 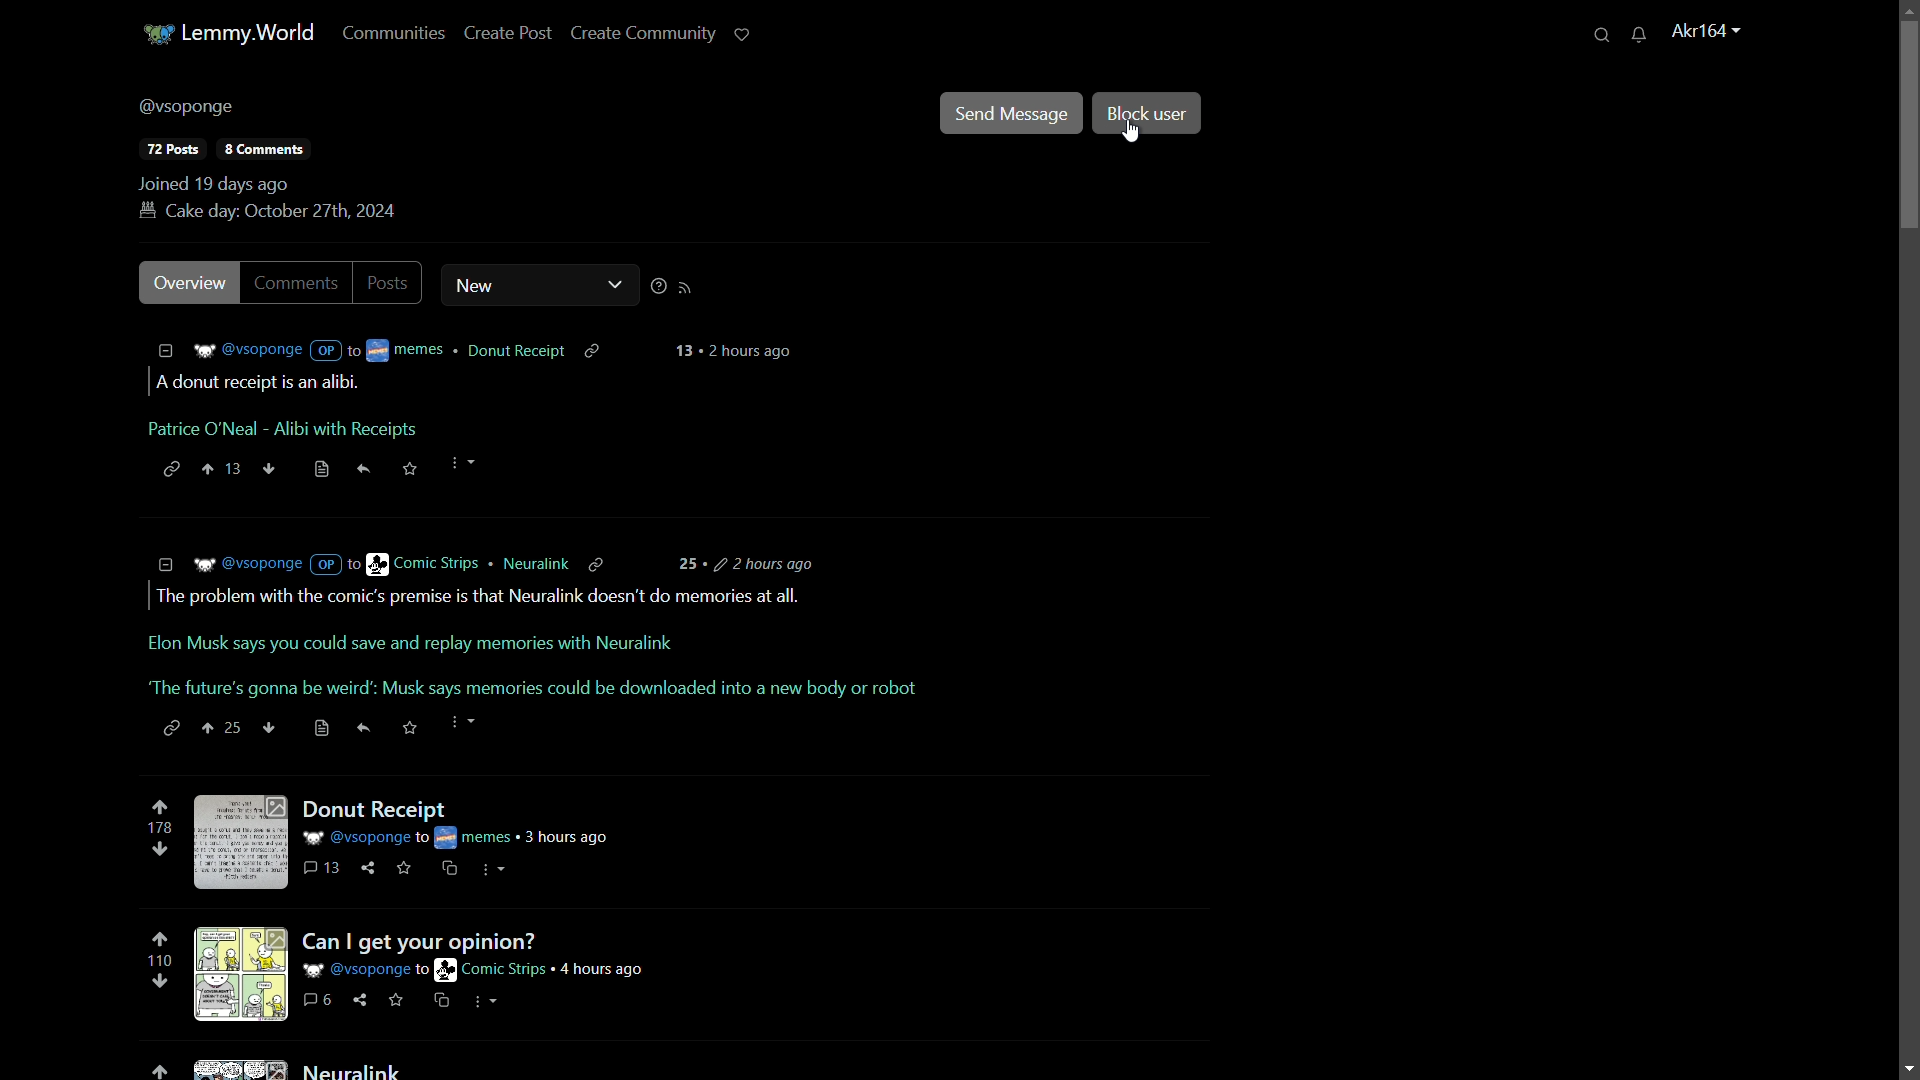 I want to click on send message, so click(x=1011, y=115).